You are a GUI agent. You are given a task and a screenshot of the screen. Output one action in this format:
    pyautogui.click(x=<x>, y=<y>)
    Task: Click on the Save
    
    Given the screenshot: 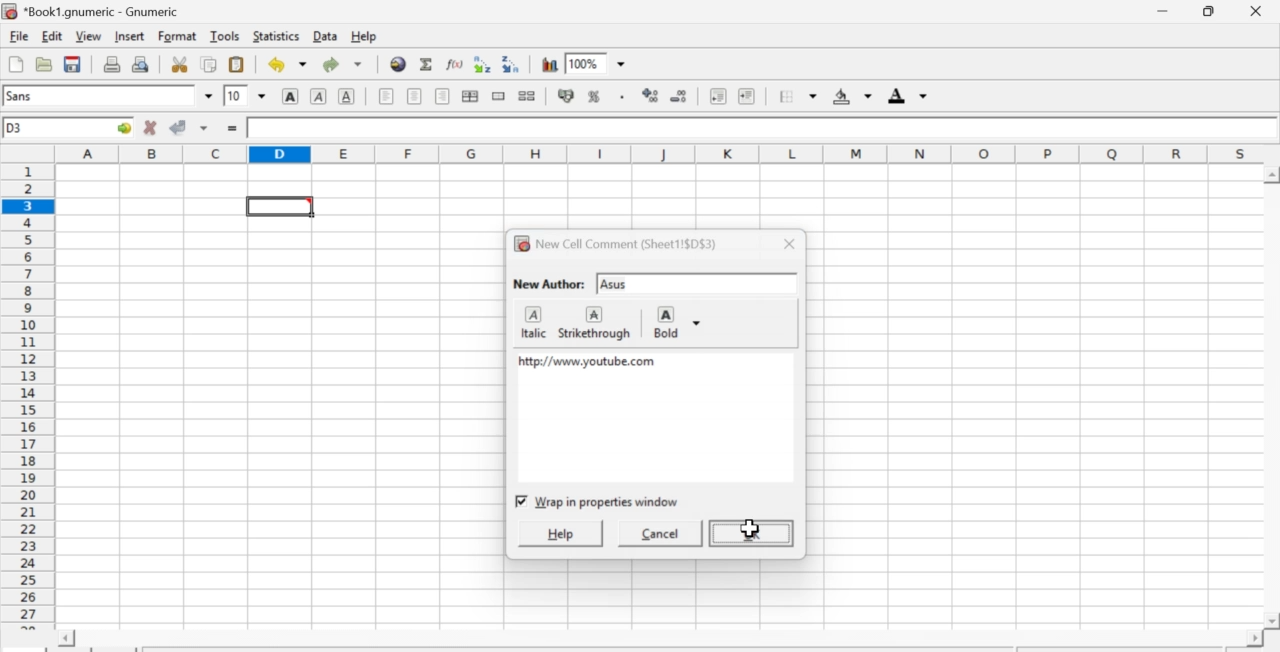 What is the action you would take?
    pyautogui.click(x=72, y=65)
    